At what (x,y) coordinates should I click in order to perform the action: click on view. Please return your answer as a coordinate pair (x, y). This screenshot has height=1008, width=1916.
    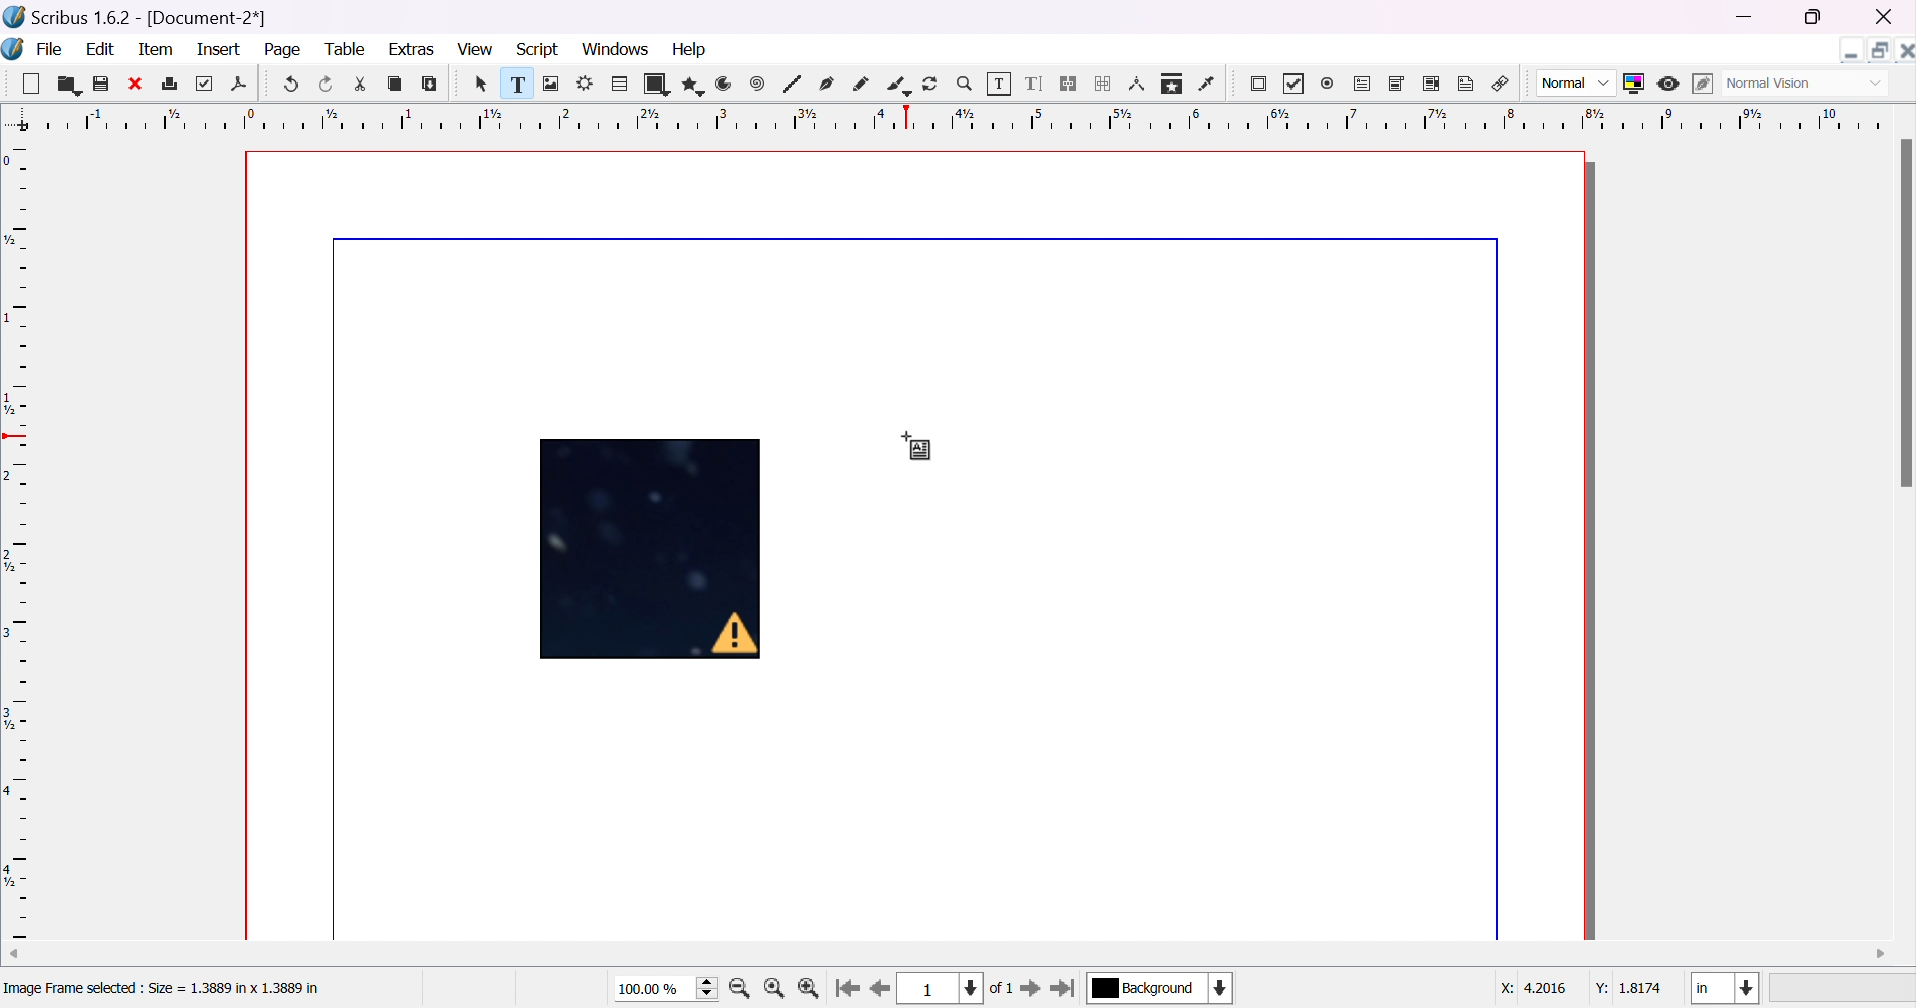
    Looking at the image, I should click on (472, 48).